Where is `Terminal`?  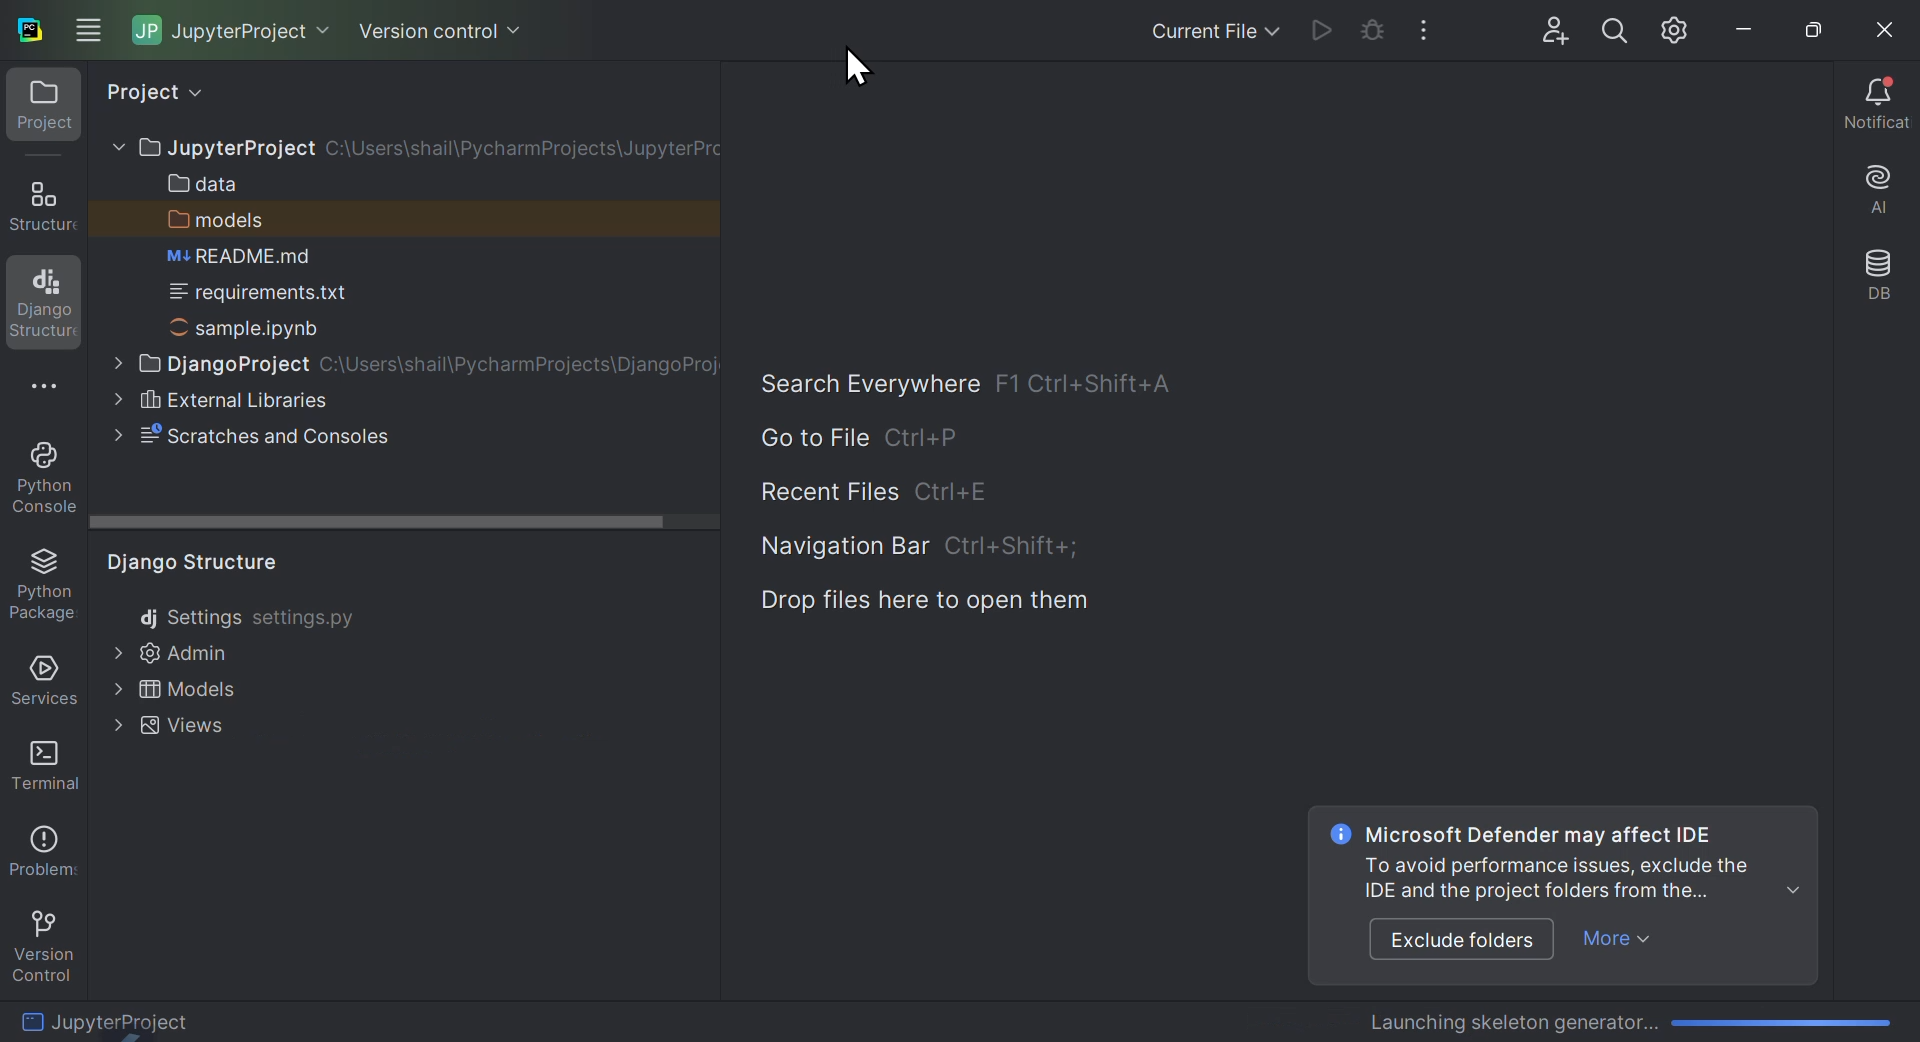 Terminal is located at coordinates (40, 762).